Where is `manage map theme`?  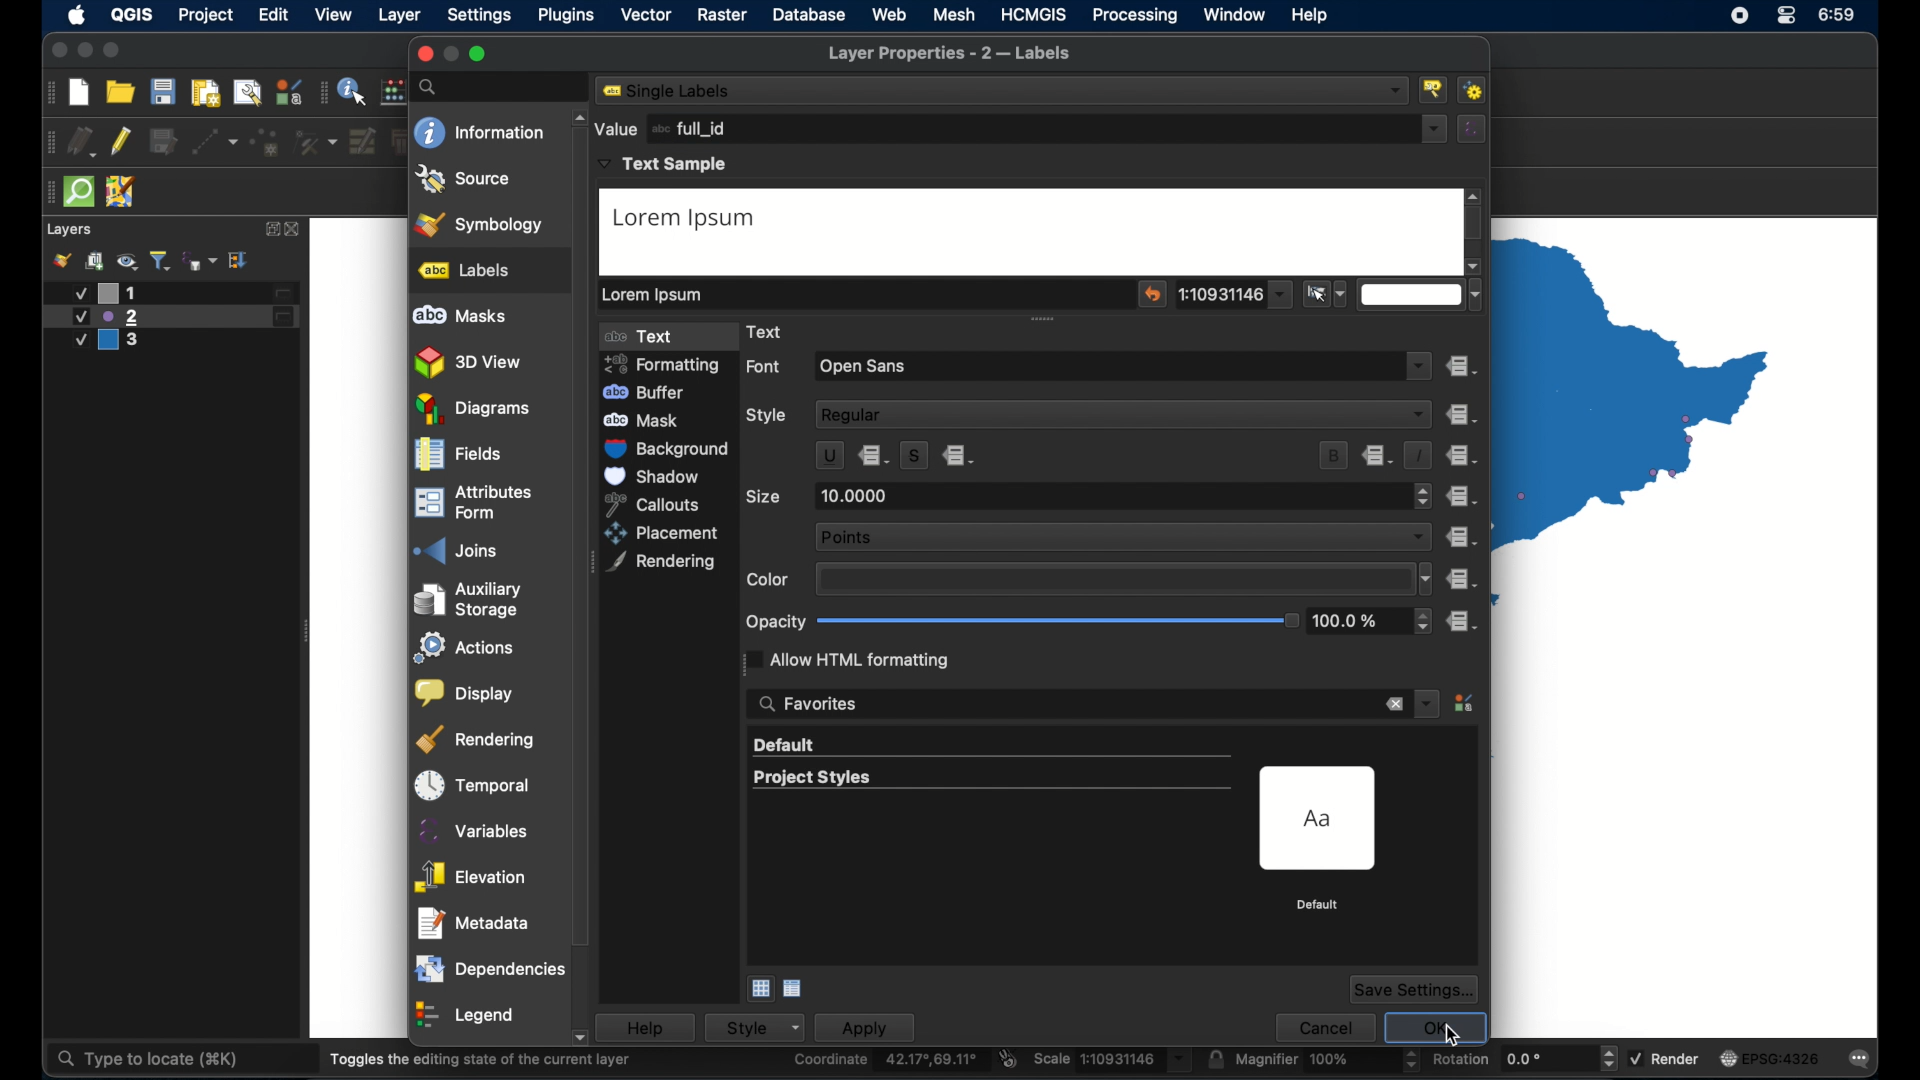 manage map theme is located at coordinates (127, 261).